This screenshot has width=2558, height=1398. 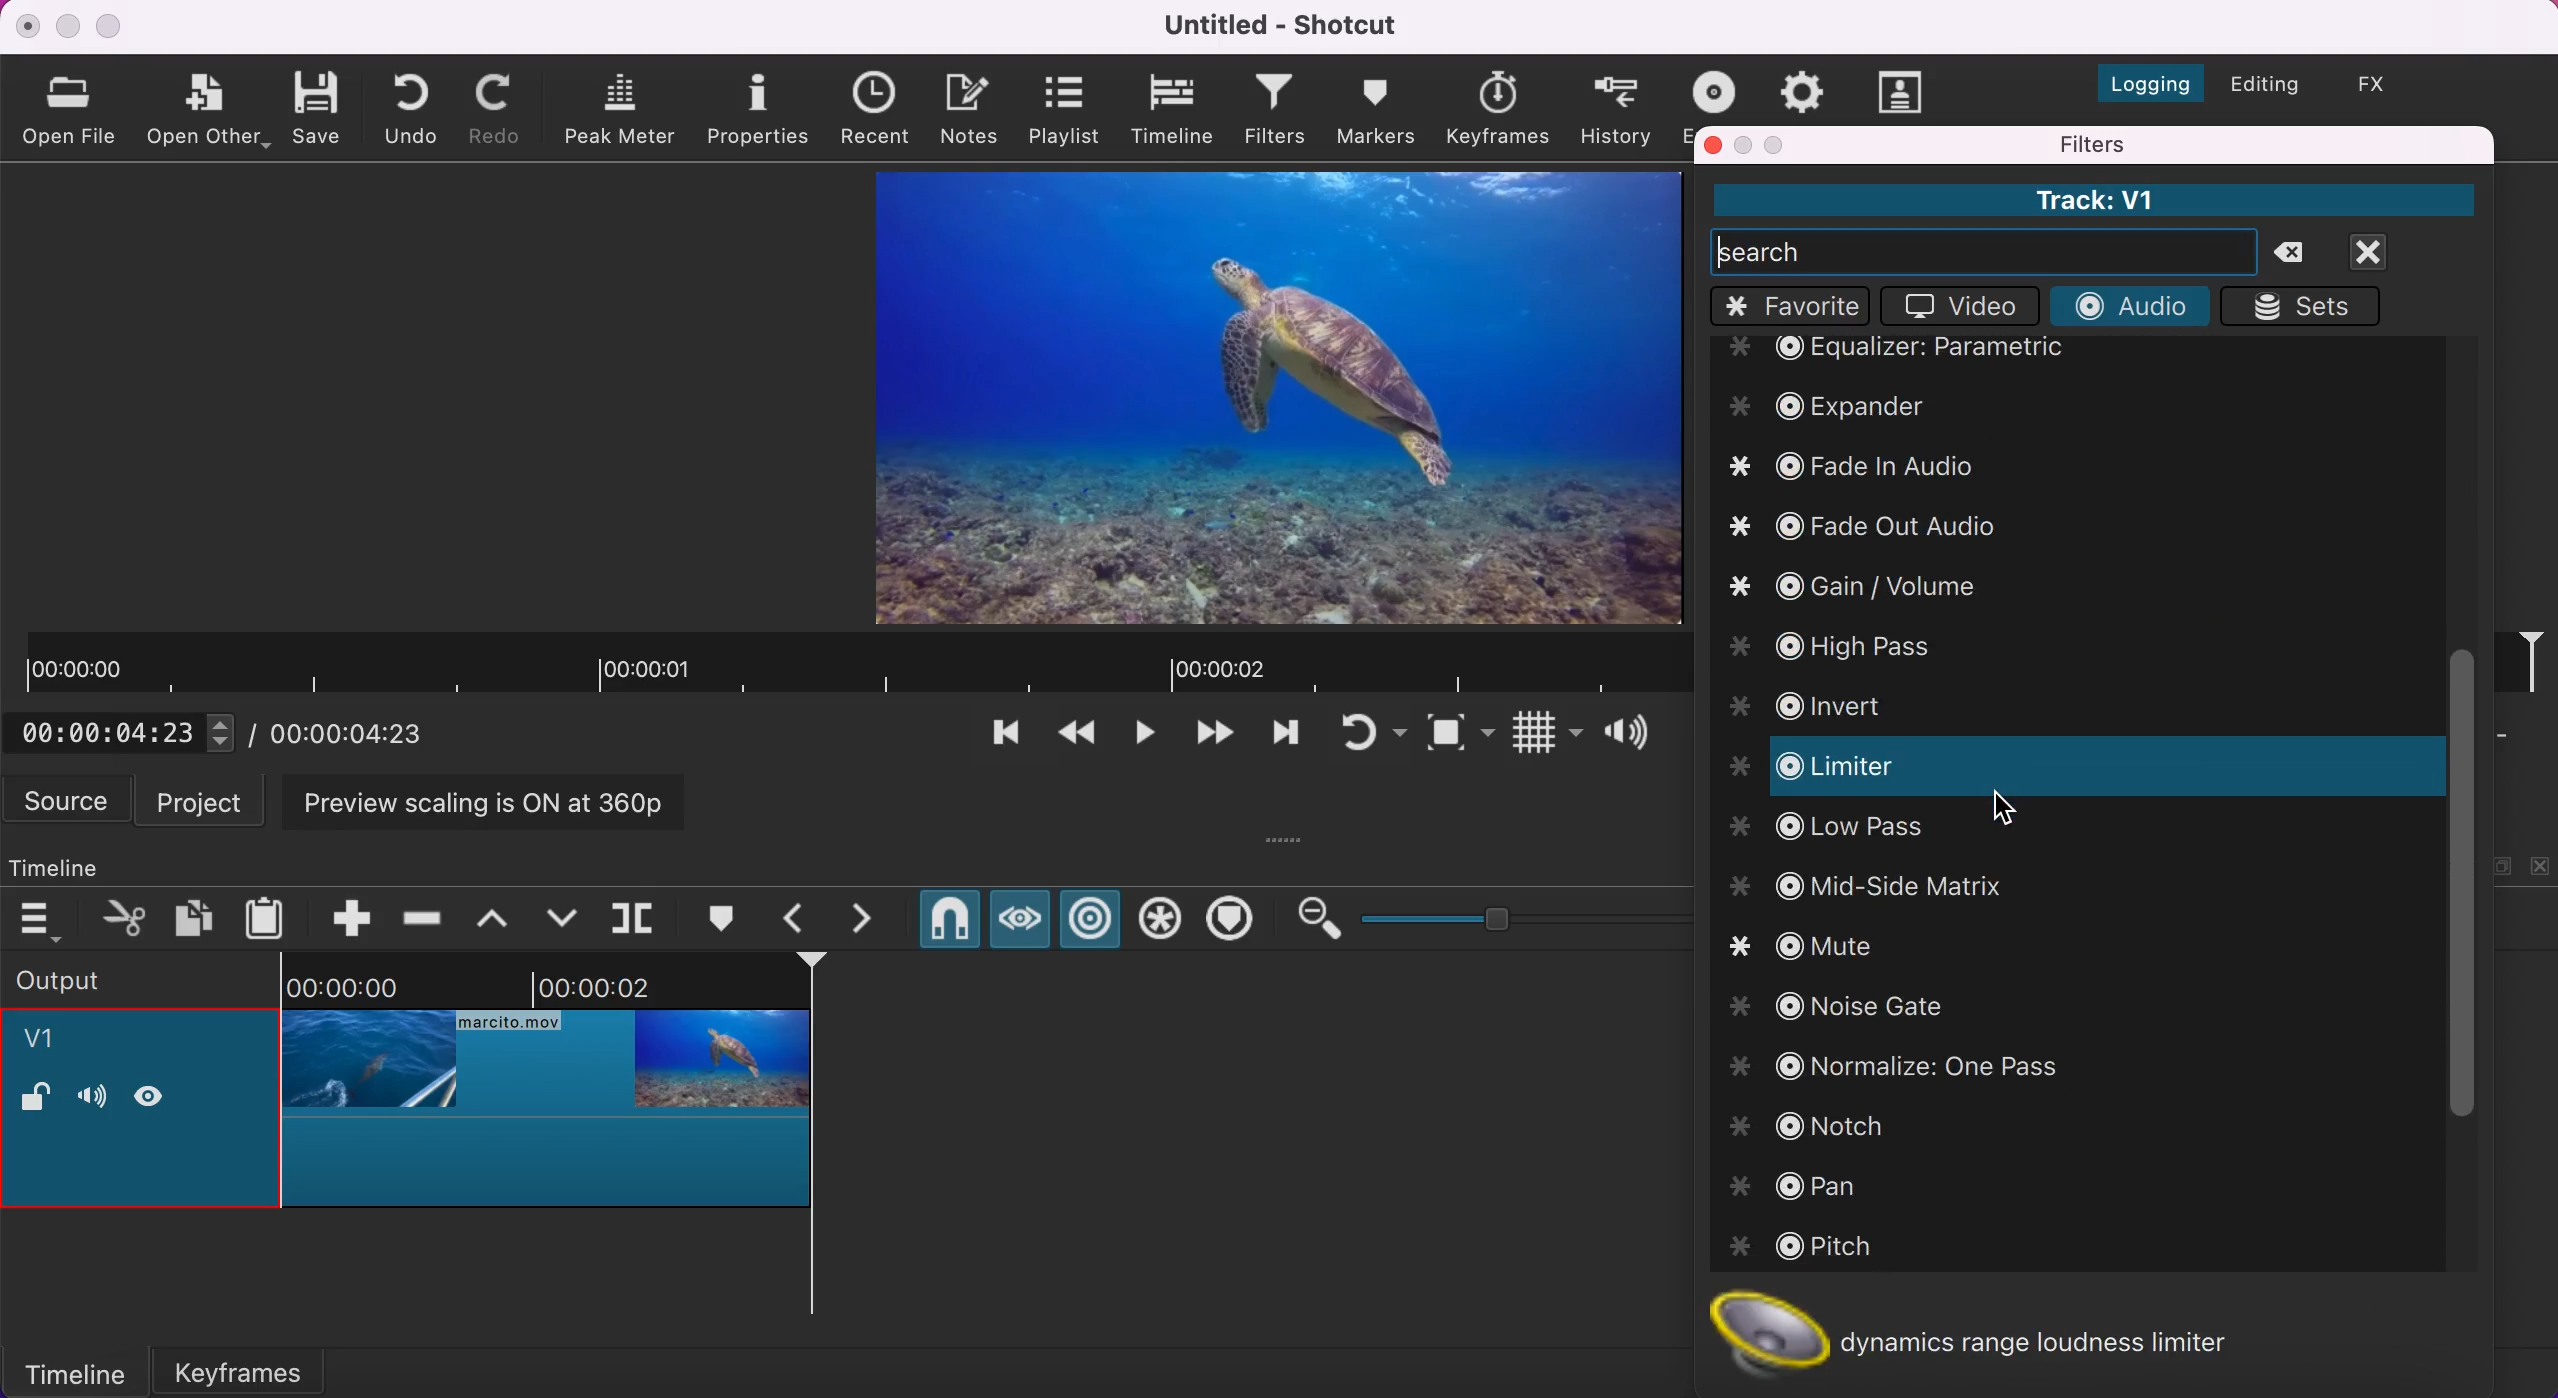 What do you see at coordinates (126, 917) in the screenshot?
I see `cut` at bounding box center [126, 917].